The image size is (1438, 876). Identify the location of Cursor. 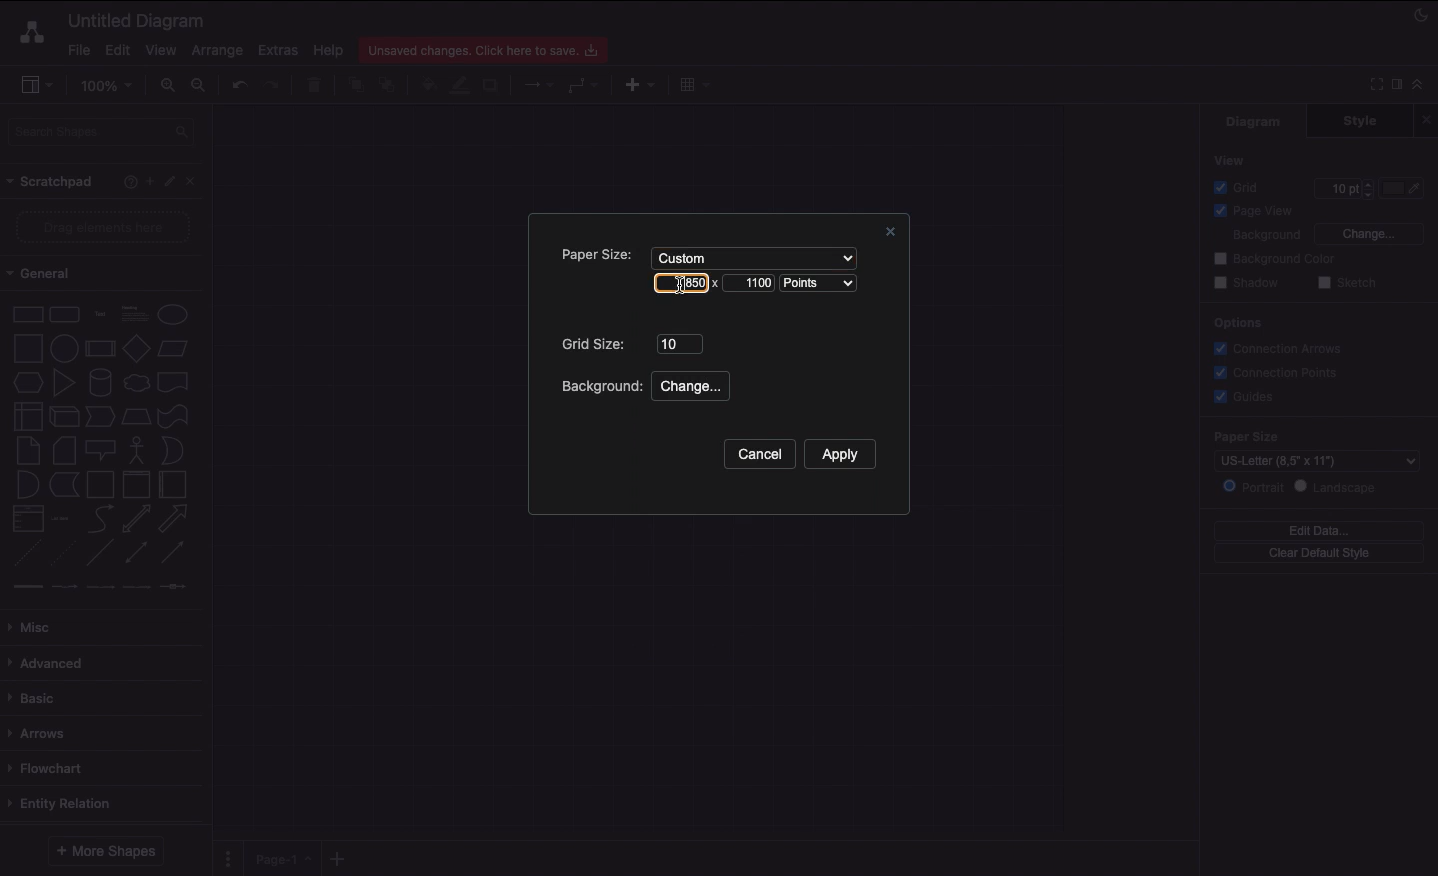
(683, 285).